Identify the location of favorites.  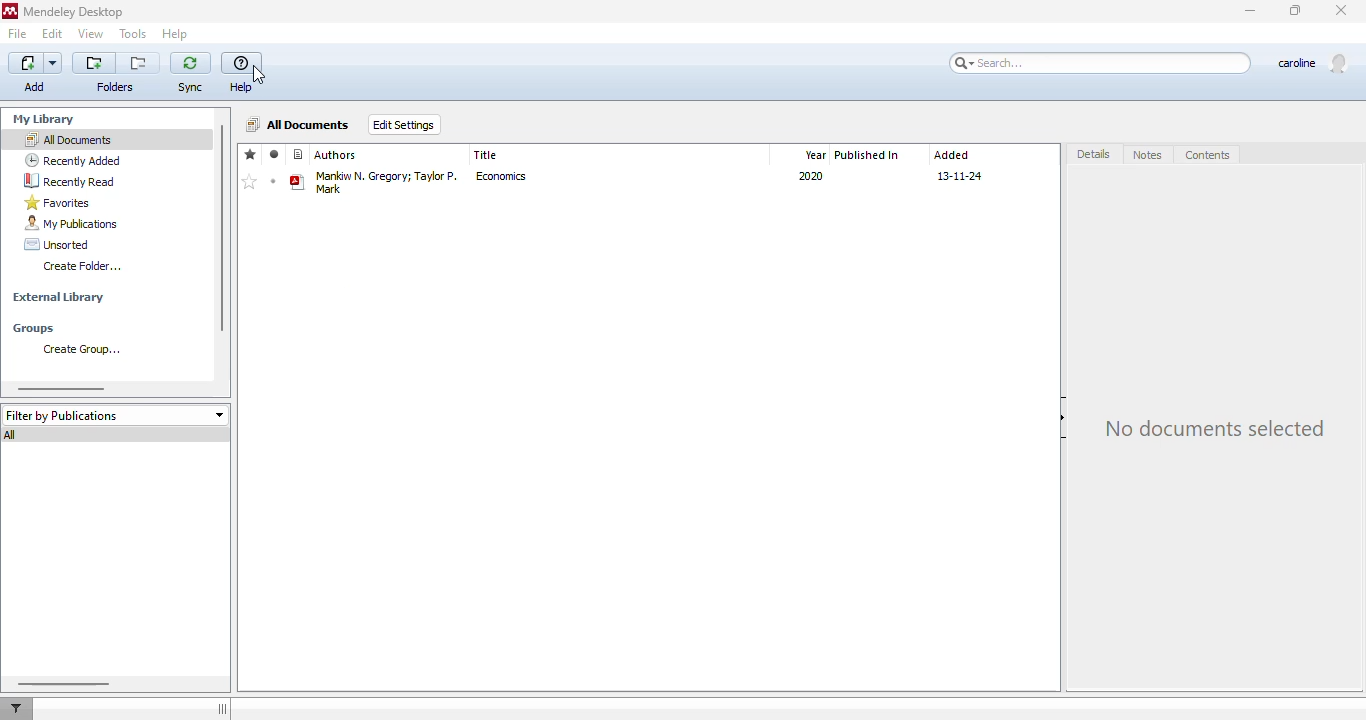
(57, 202).